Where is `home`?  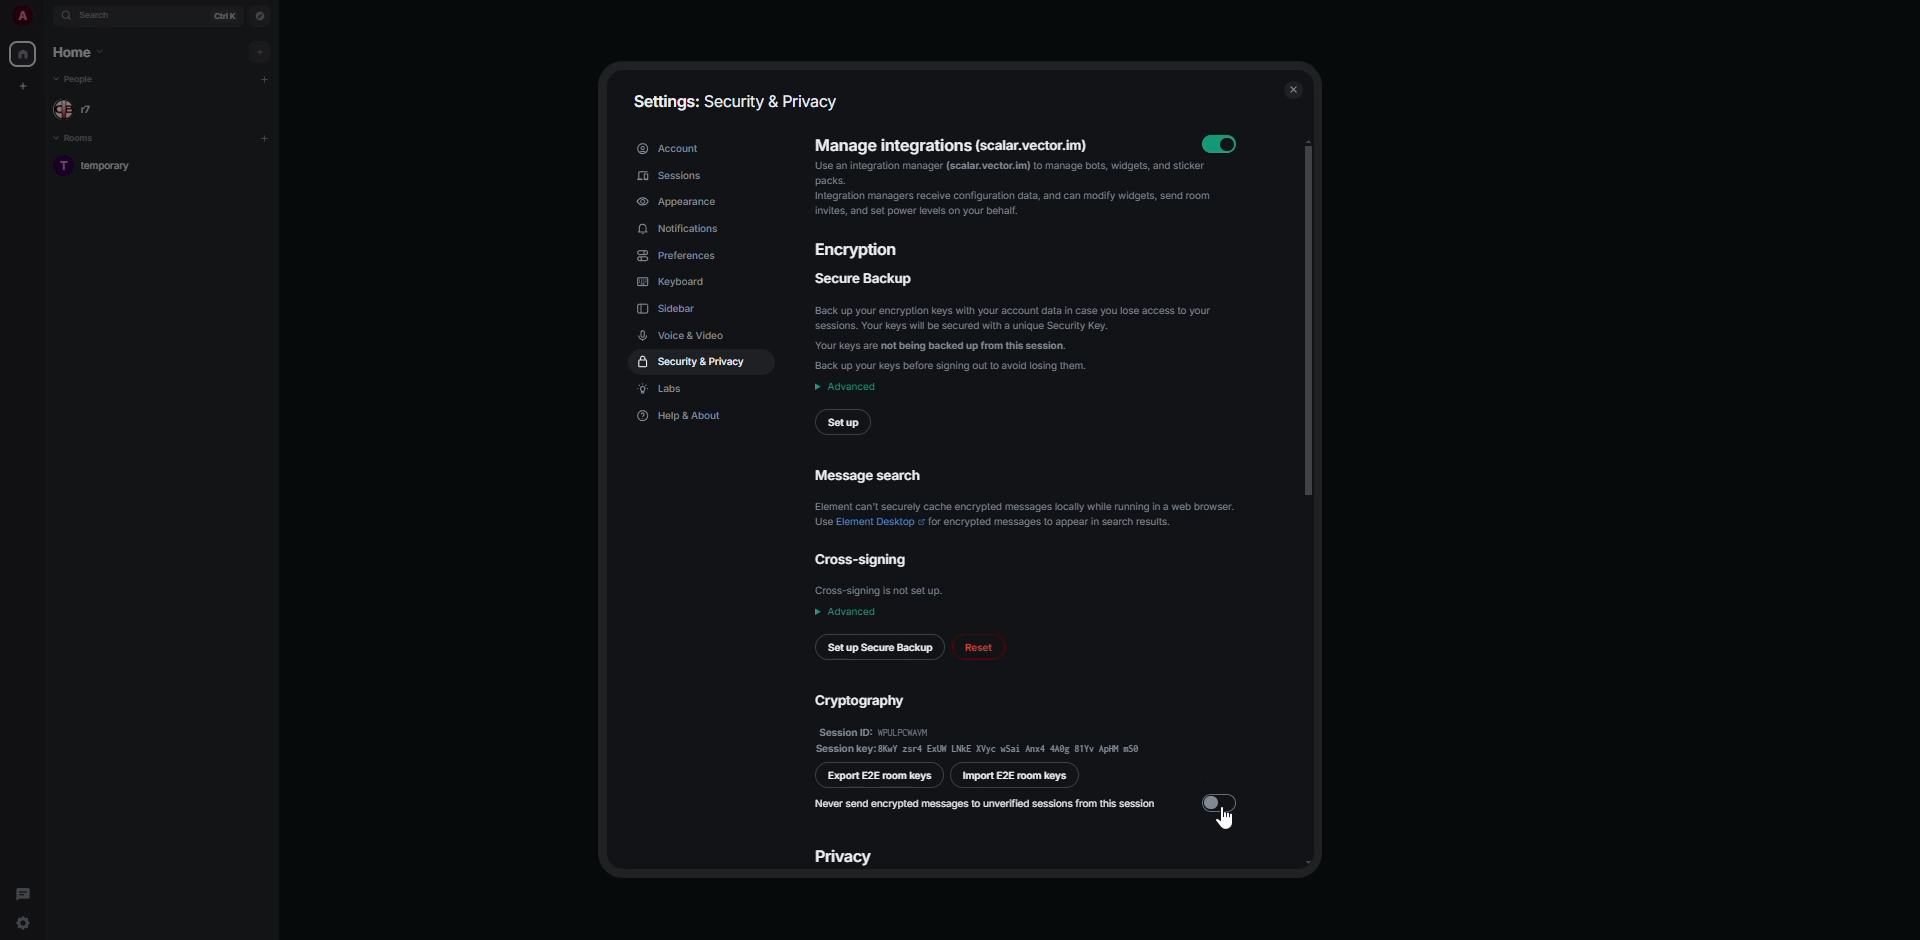
home is located at coordinates (25, 54).